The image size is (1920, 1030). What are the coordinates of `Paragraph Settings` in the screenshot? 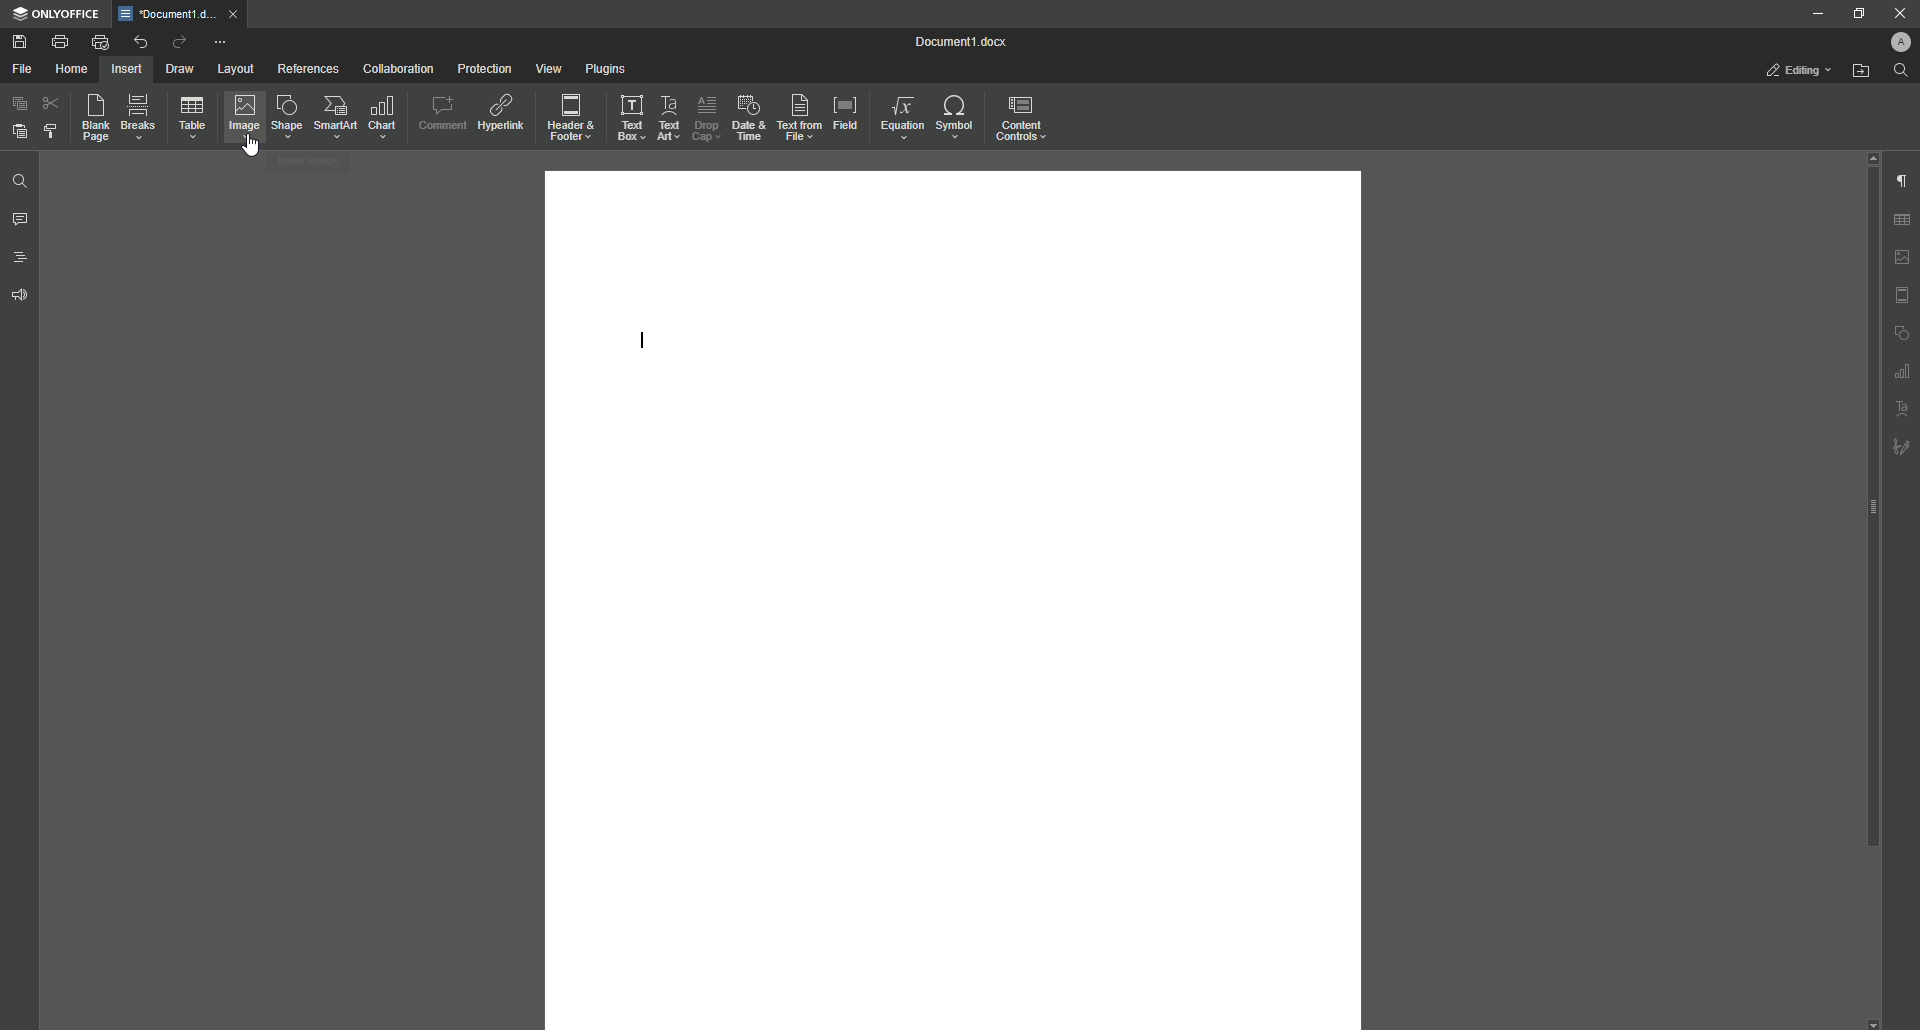 It's located at (1903, 181).